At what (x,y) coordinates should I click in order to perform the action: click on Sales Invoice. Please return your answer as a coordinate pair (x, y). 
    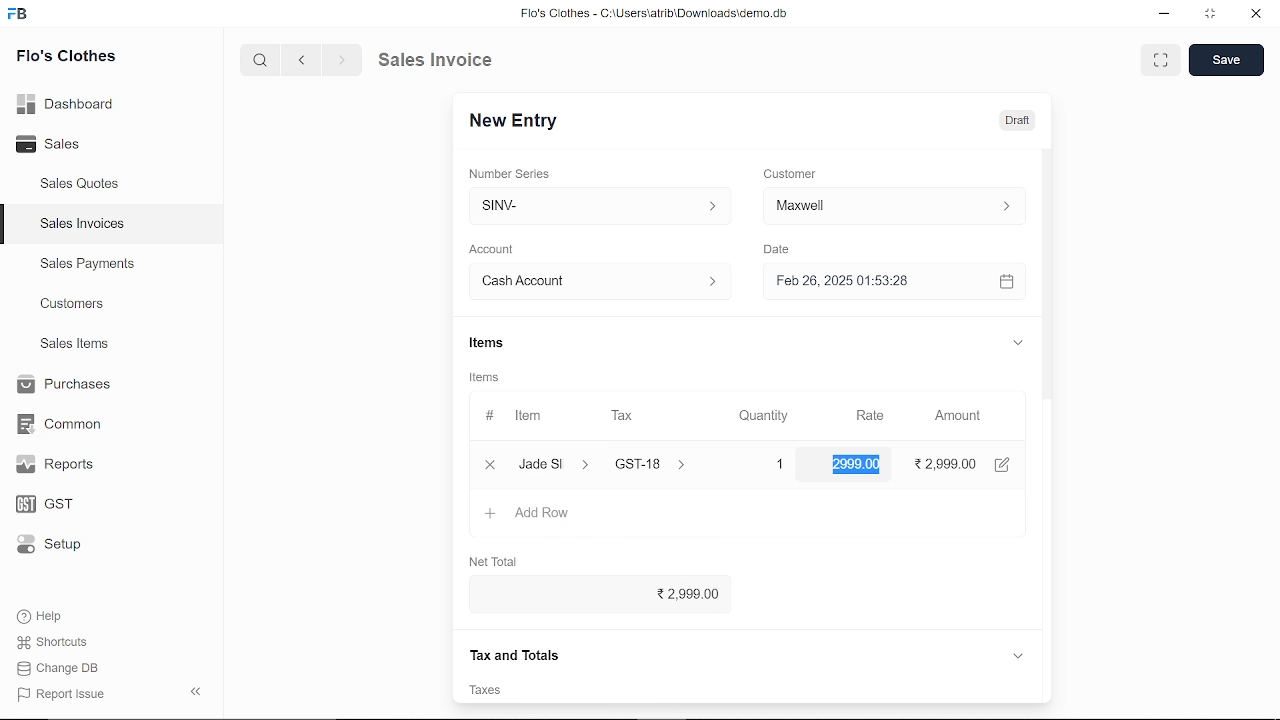
    Looking at the image, I should click on (450, 59).